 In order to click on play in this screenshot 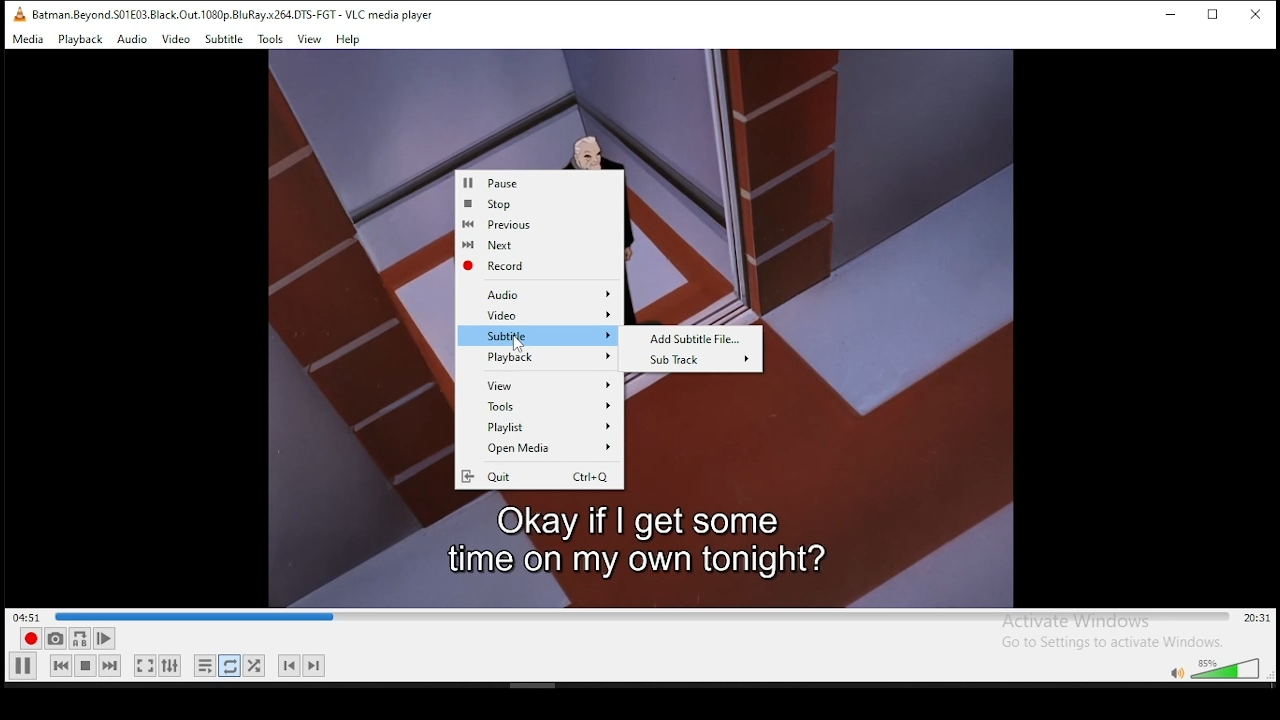, I will do `click(23, 666)`.